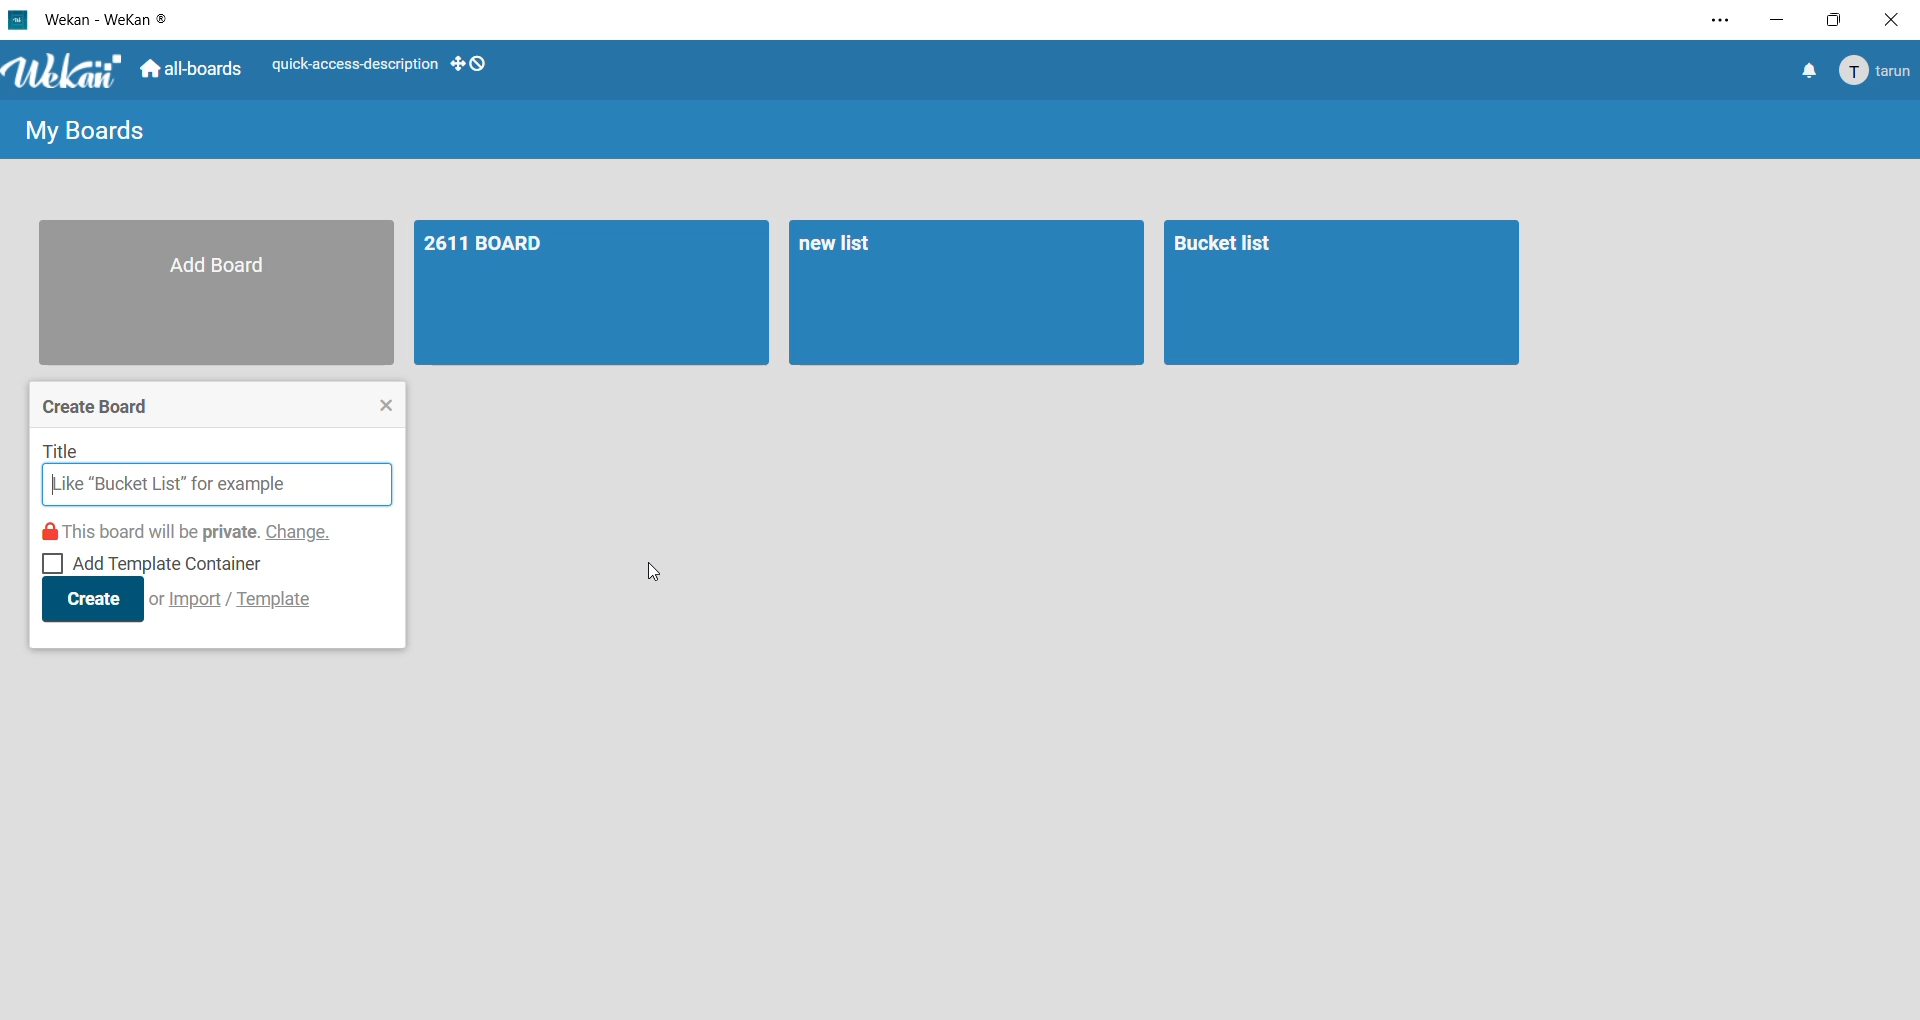 The image size is (1920, 1020). Describe the element at coordinates (967, 295) in the screenshot. I see `board 2` at that location.